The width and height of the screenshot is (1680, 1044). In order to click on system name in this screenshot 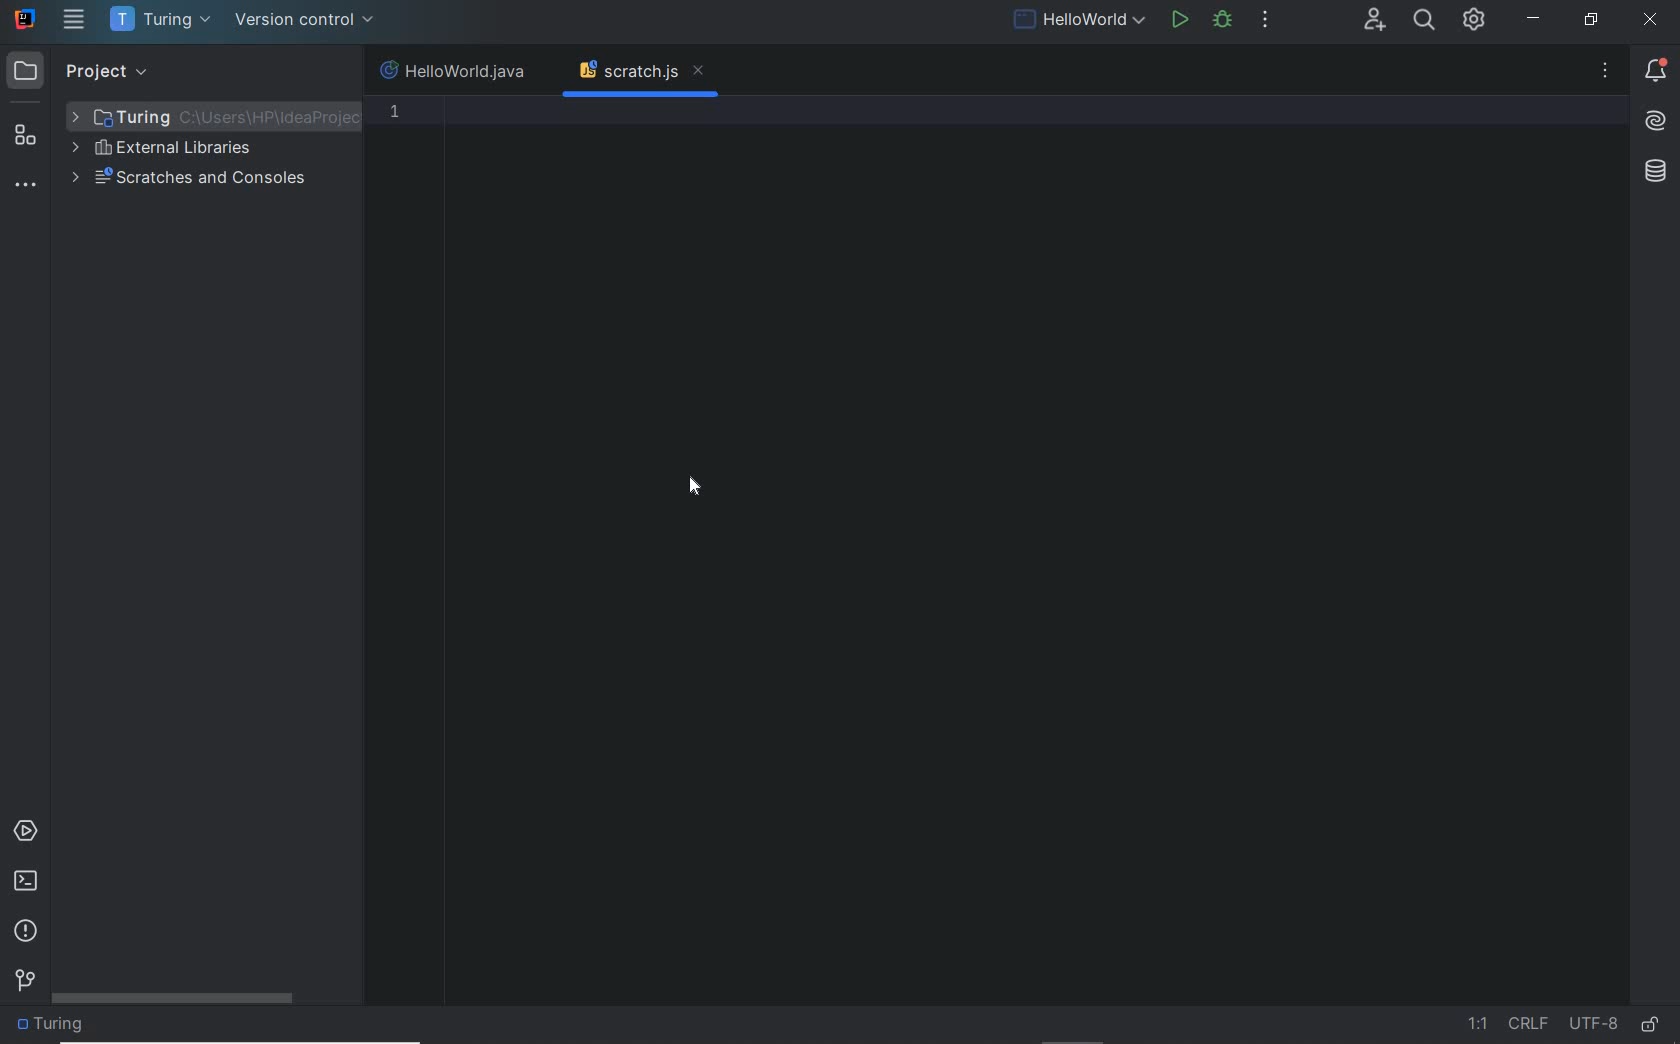, I will do `click(25, 19)`.